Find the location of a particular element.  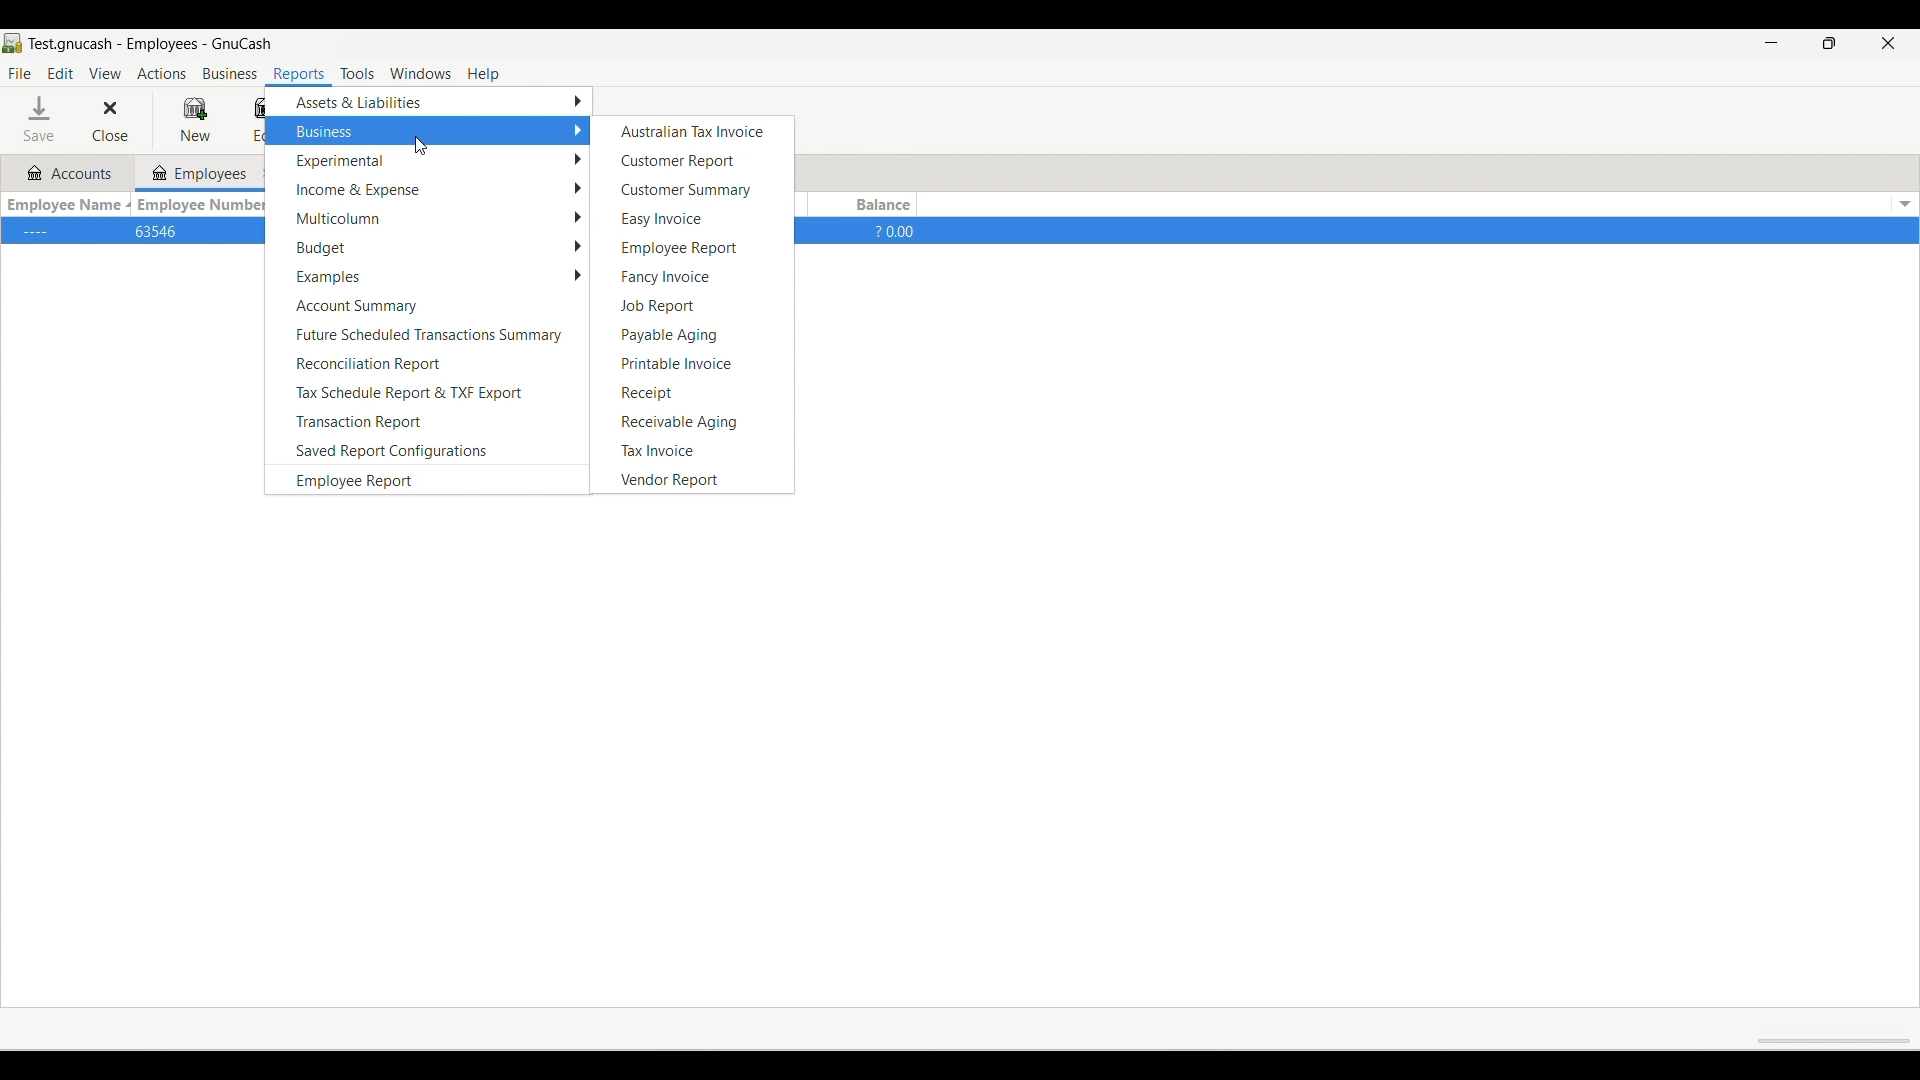

Tax schedule report and TXF export is located at coordinates (428, 392).